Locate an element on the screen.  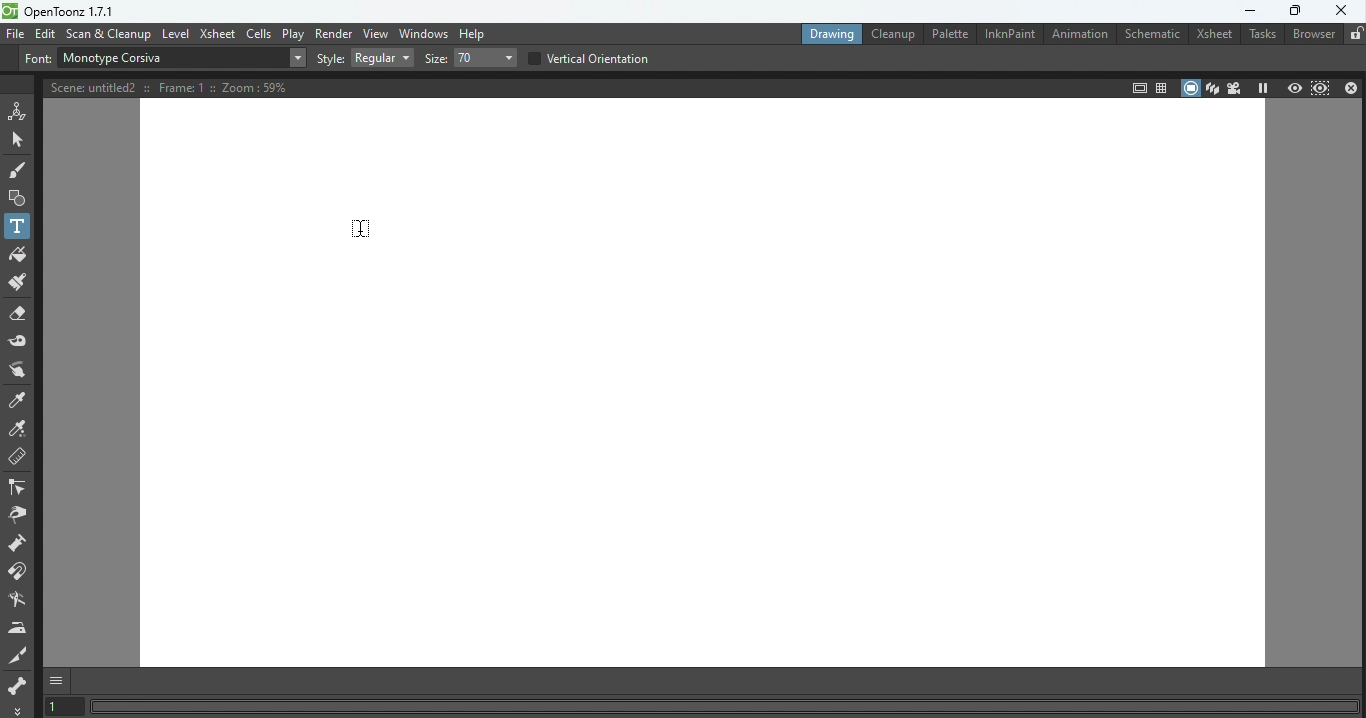
Font is located at coordinates (35, 58).